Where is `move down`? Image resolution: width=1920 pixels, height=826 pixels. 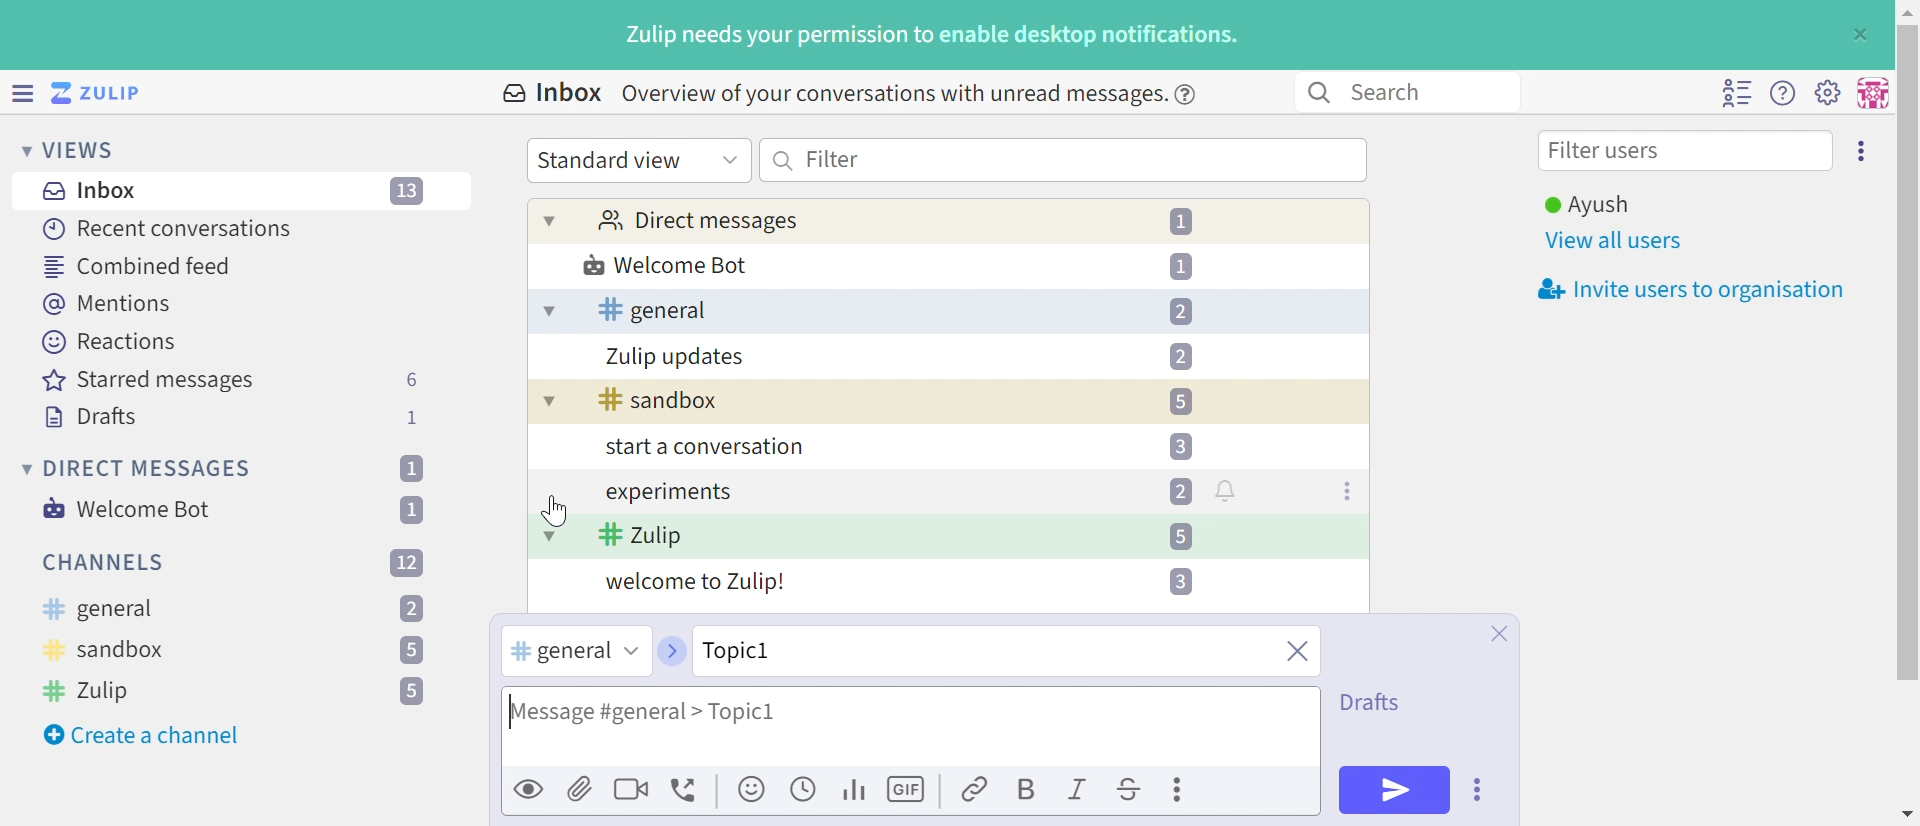
move down is located at coordinates (1907, 814).